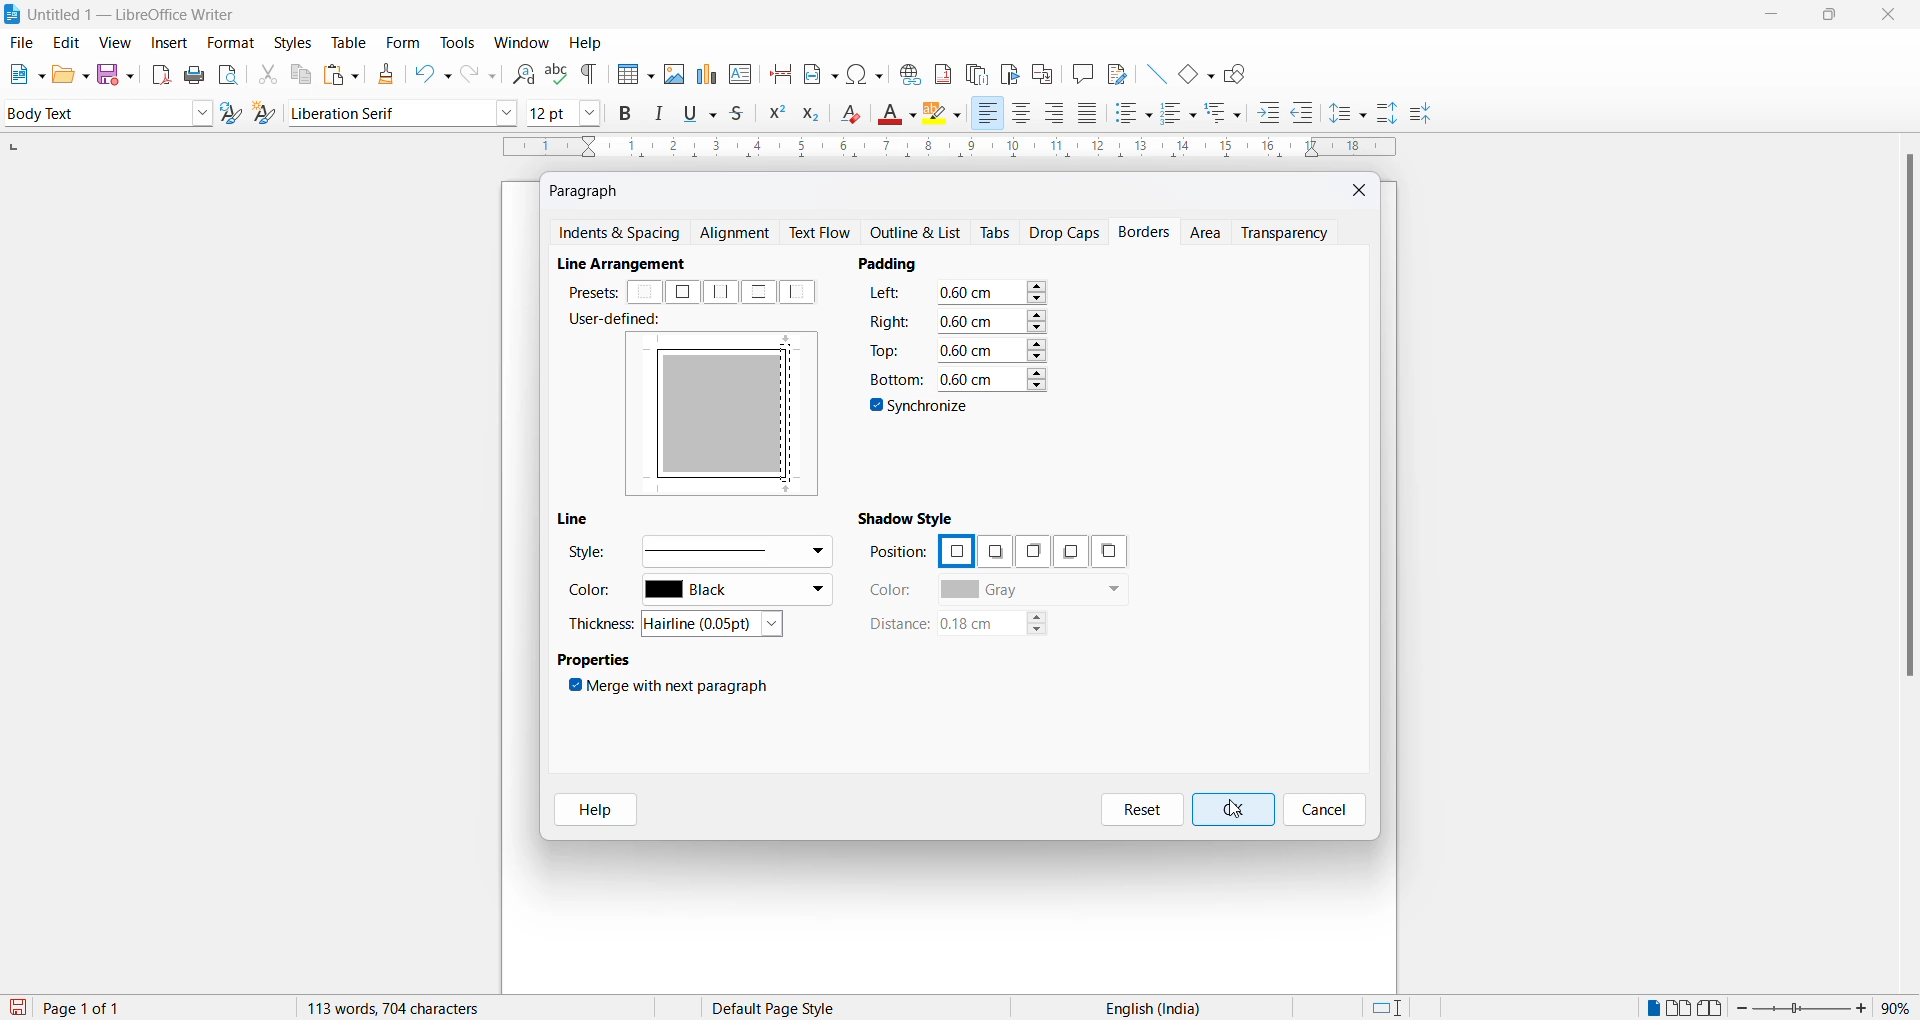 The height and width of the screenshot is (1020, 1920). Describe the element at coordinates (1651, 1008) in the screenshot. I see `single page view` at that location.